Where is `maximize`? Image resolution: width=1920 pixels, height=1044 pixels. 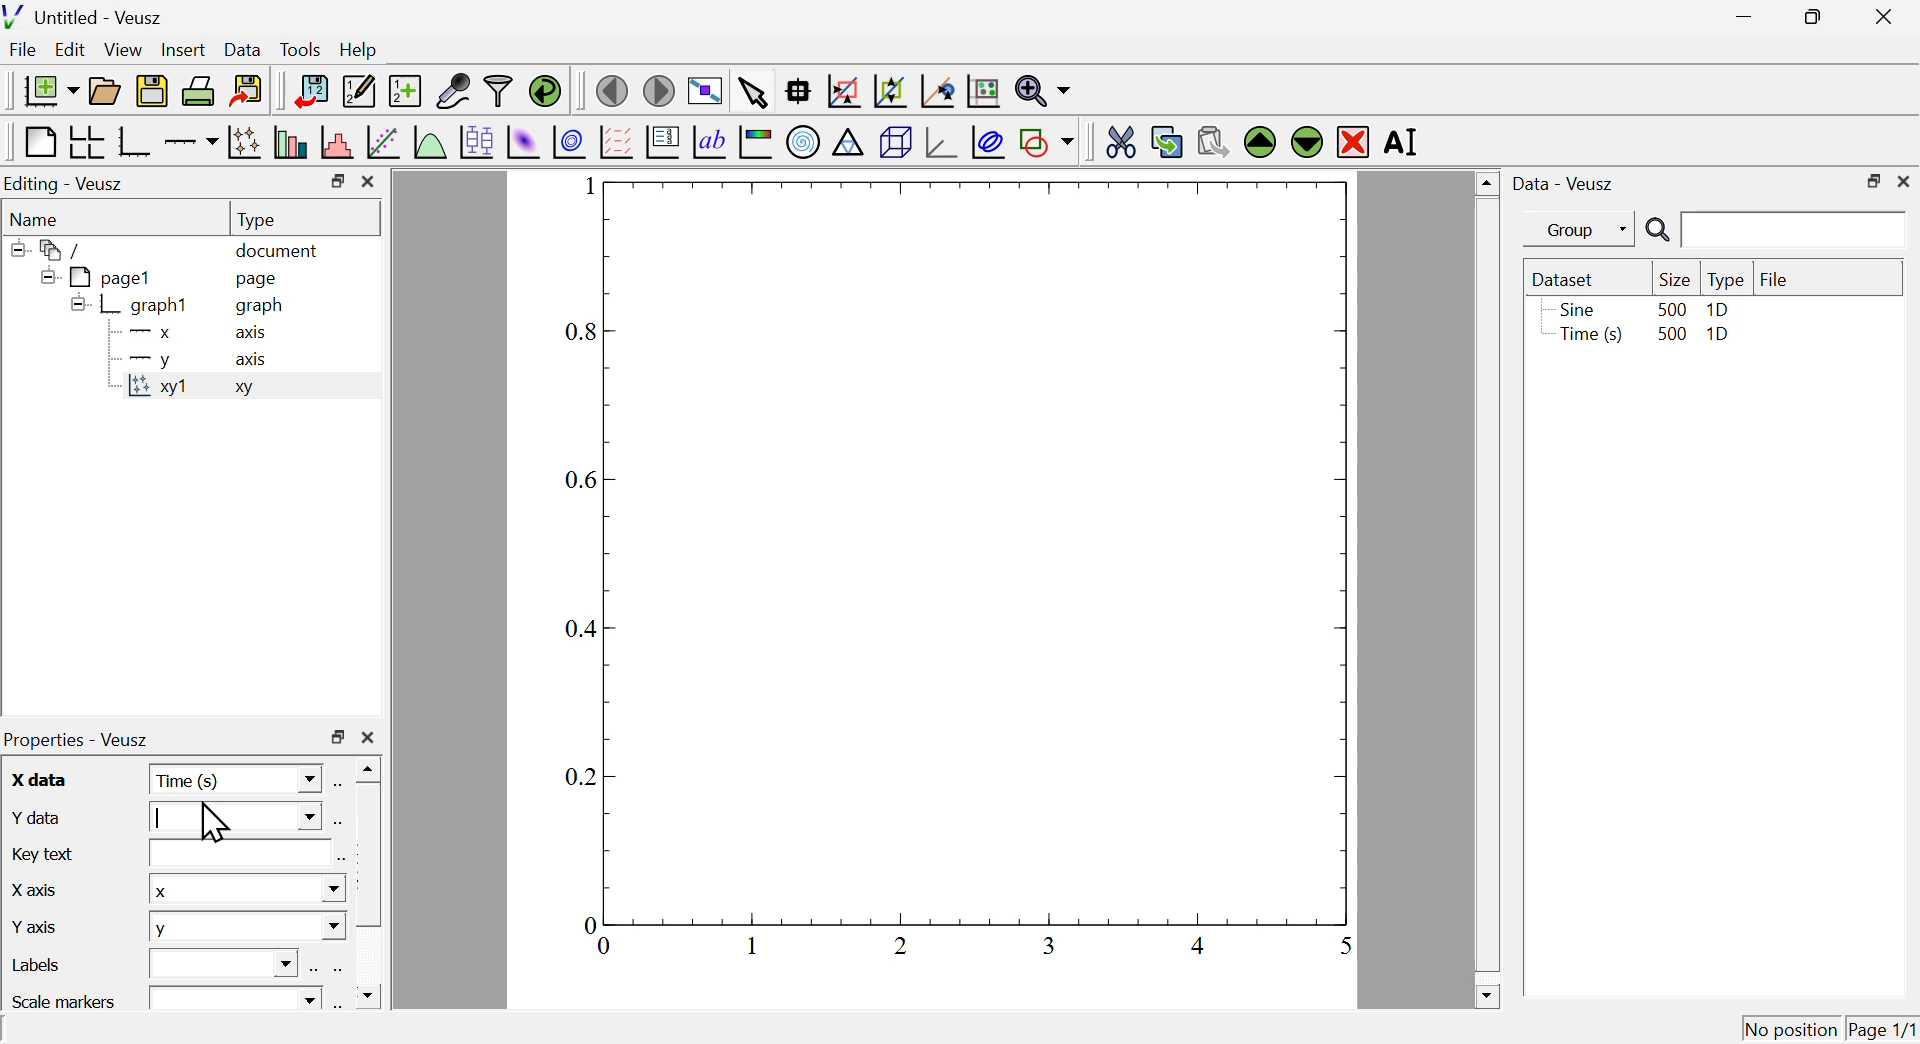
maximize is located at coordinates (1870, 180).